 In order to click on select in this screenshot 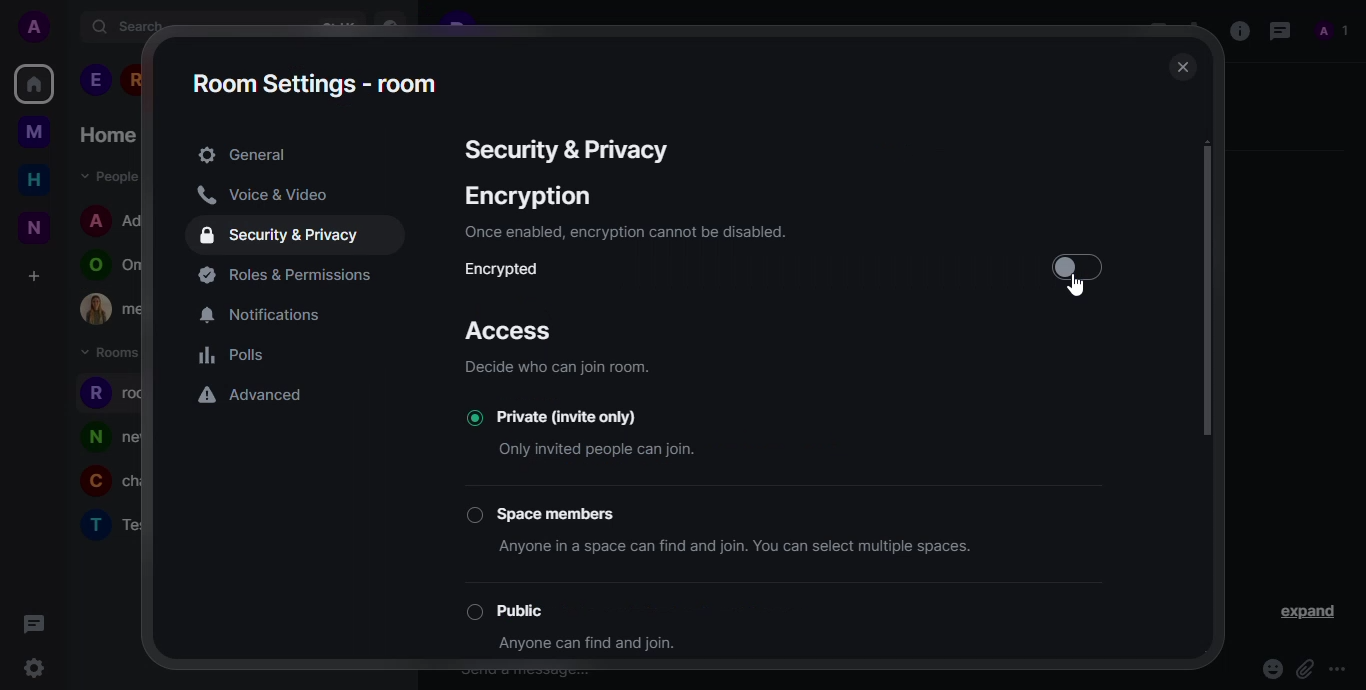, I will do `click(473, 515)`.